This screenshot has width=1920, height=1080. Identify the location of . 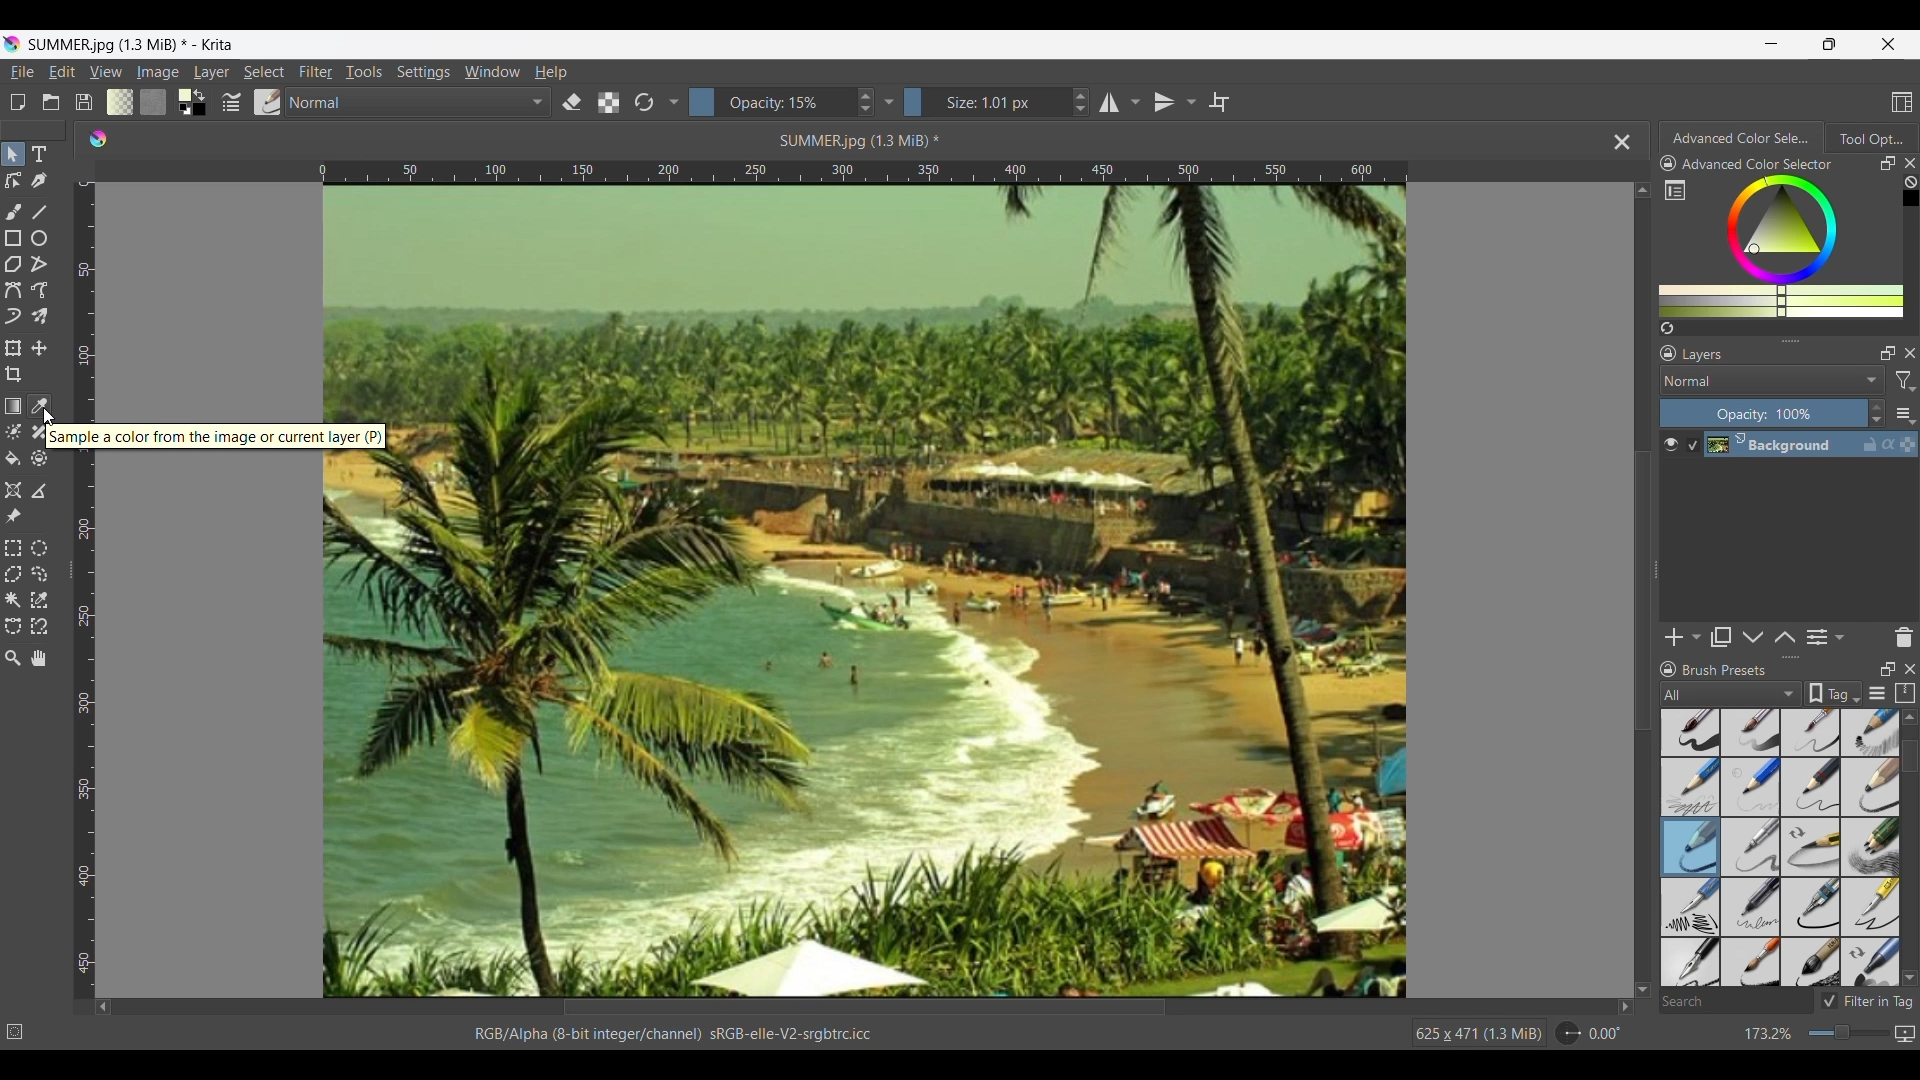
(1674, 190).